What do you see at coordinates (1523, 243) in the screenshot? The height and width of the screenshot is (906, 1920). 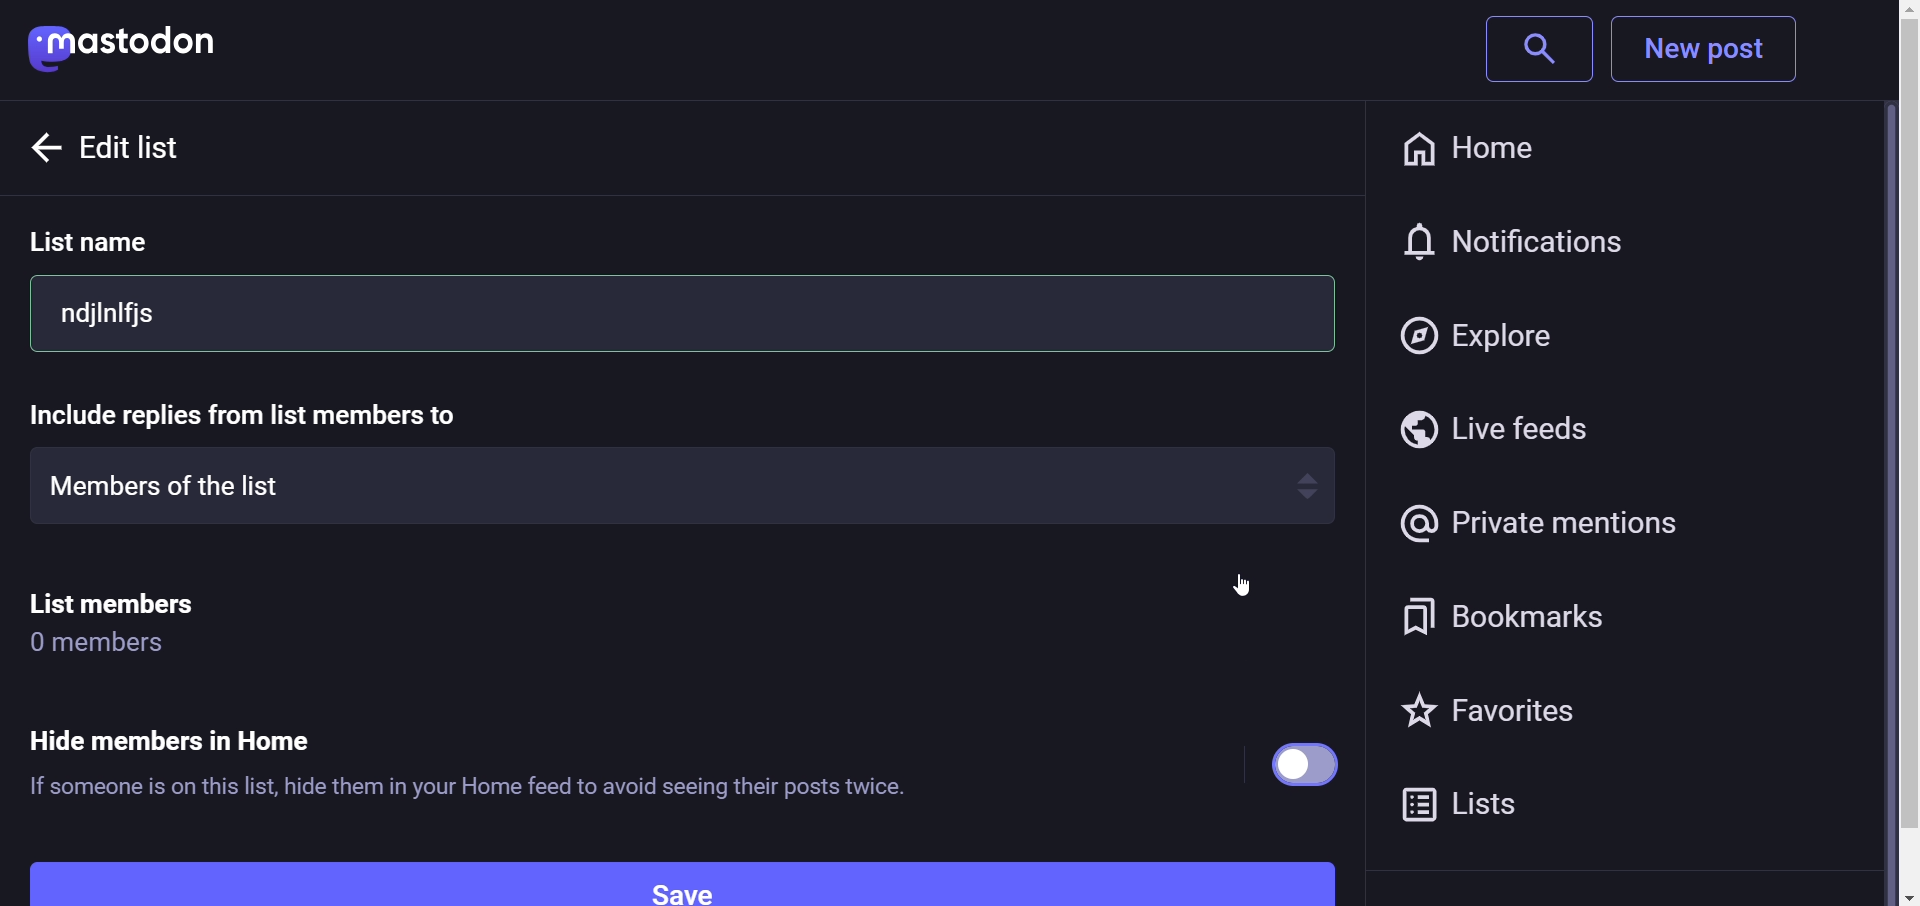 I see `notification` at bounding box center [1523, 243].